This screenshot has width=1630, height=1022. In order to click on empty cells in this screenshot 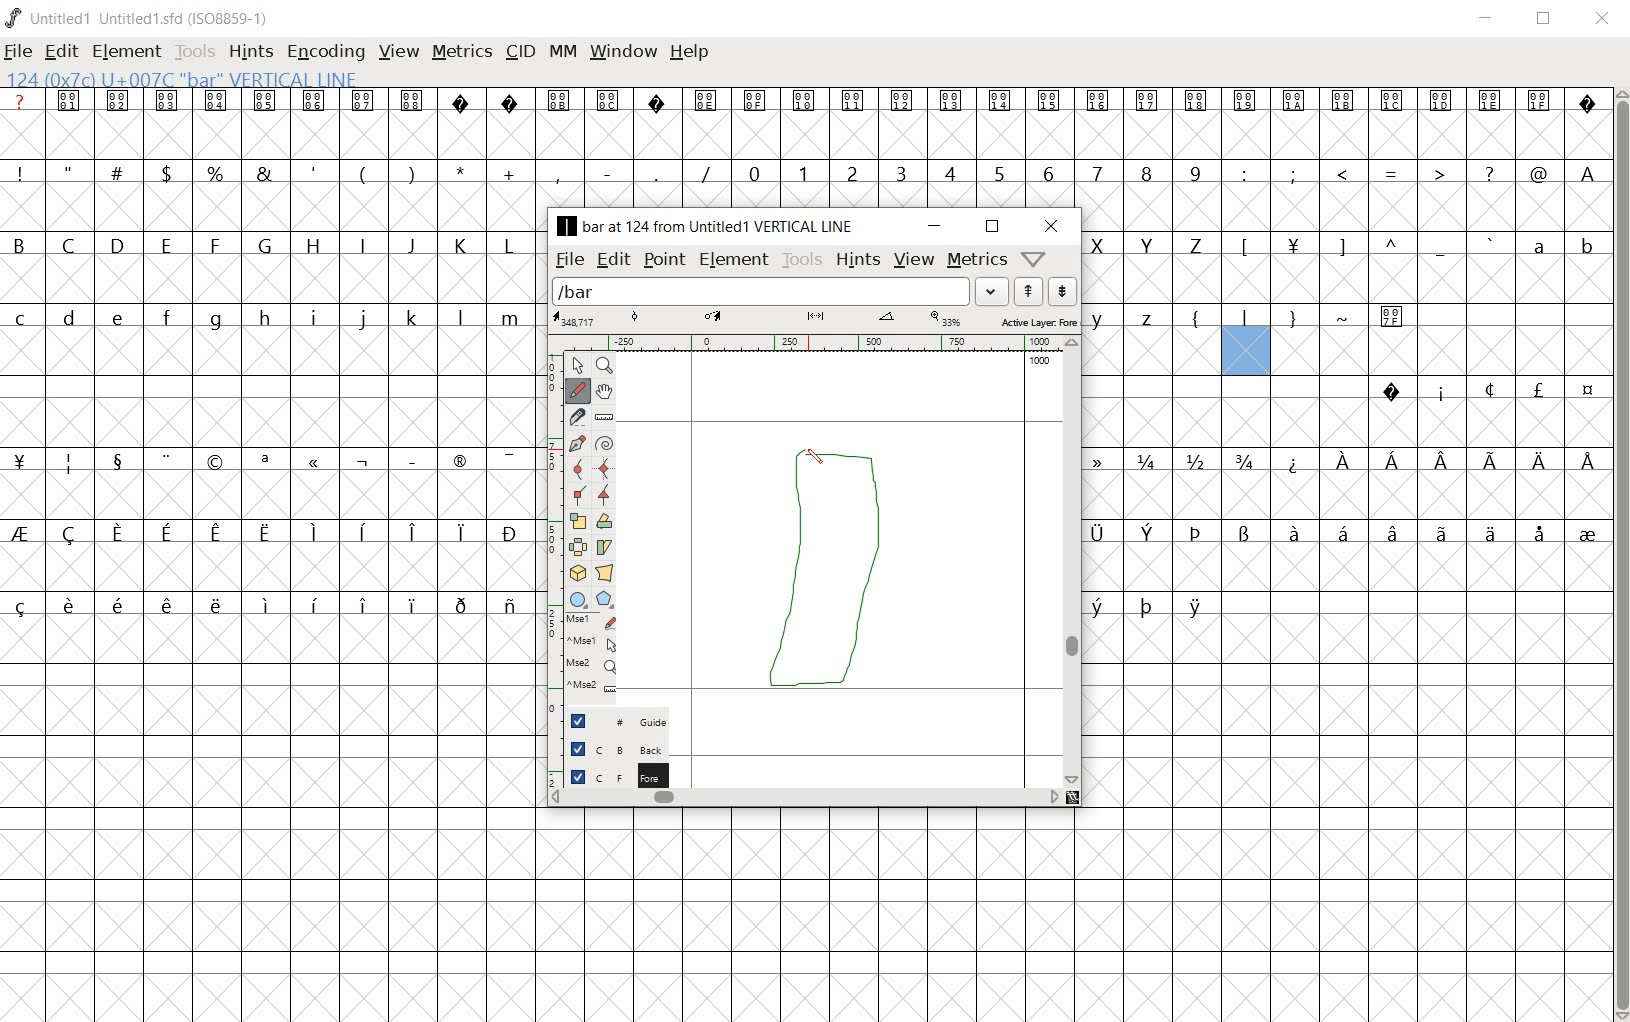, I will do `click(272, 354)`.